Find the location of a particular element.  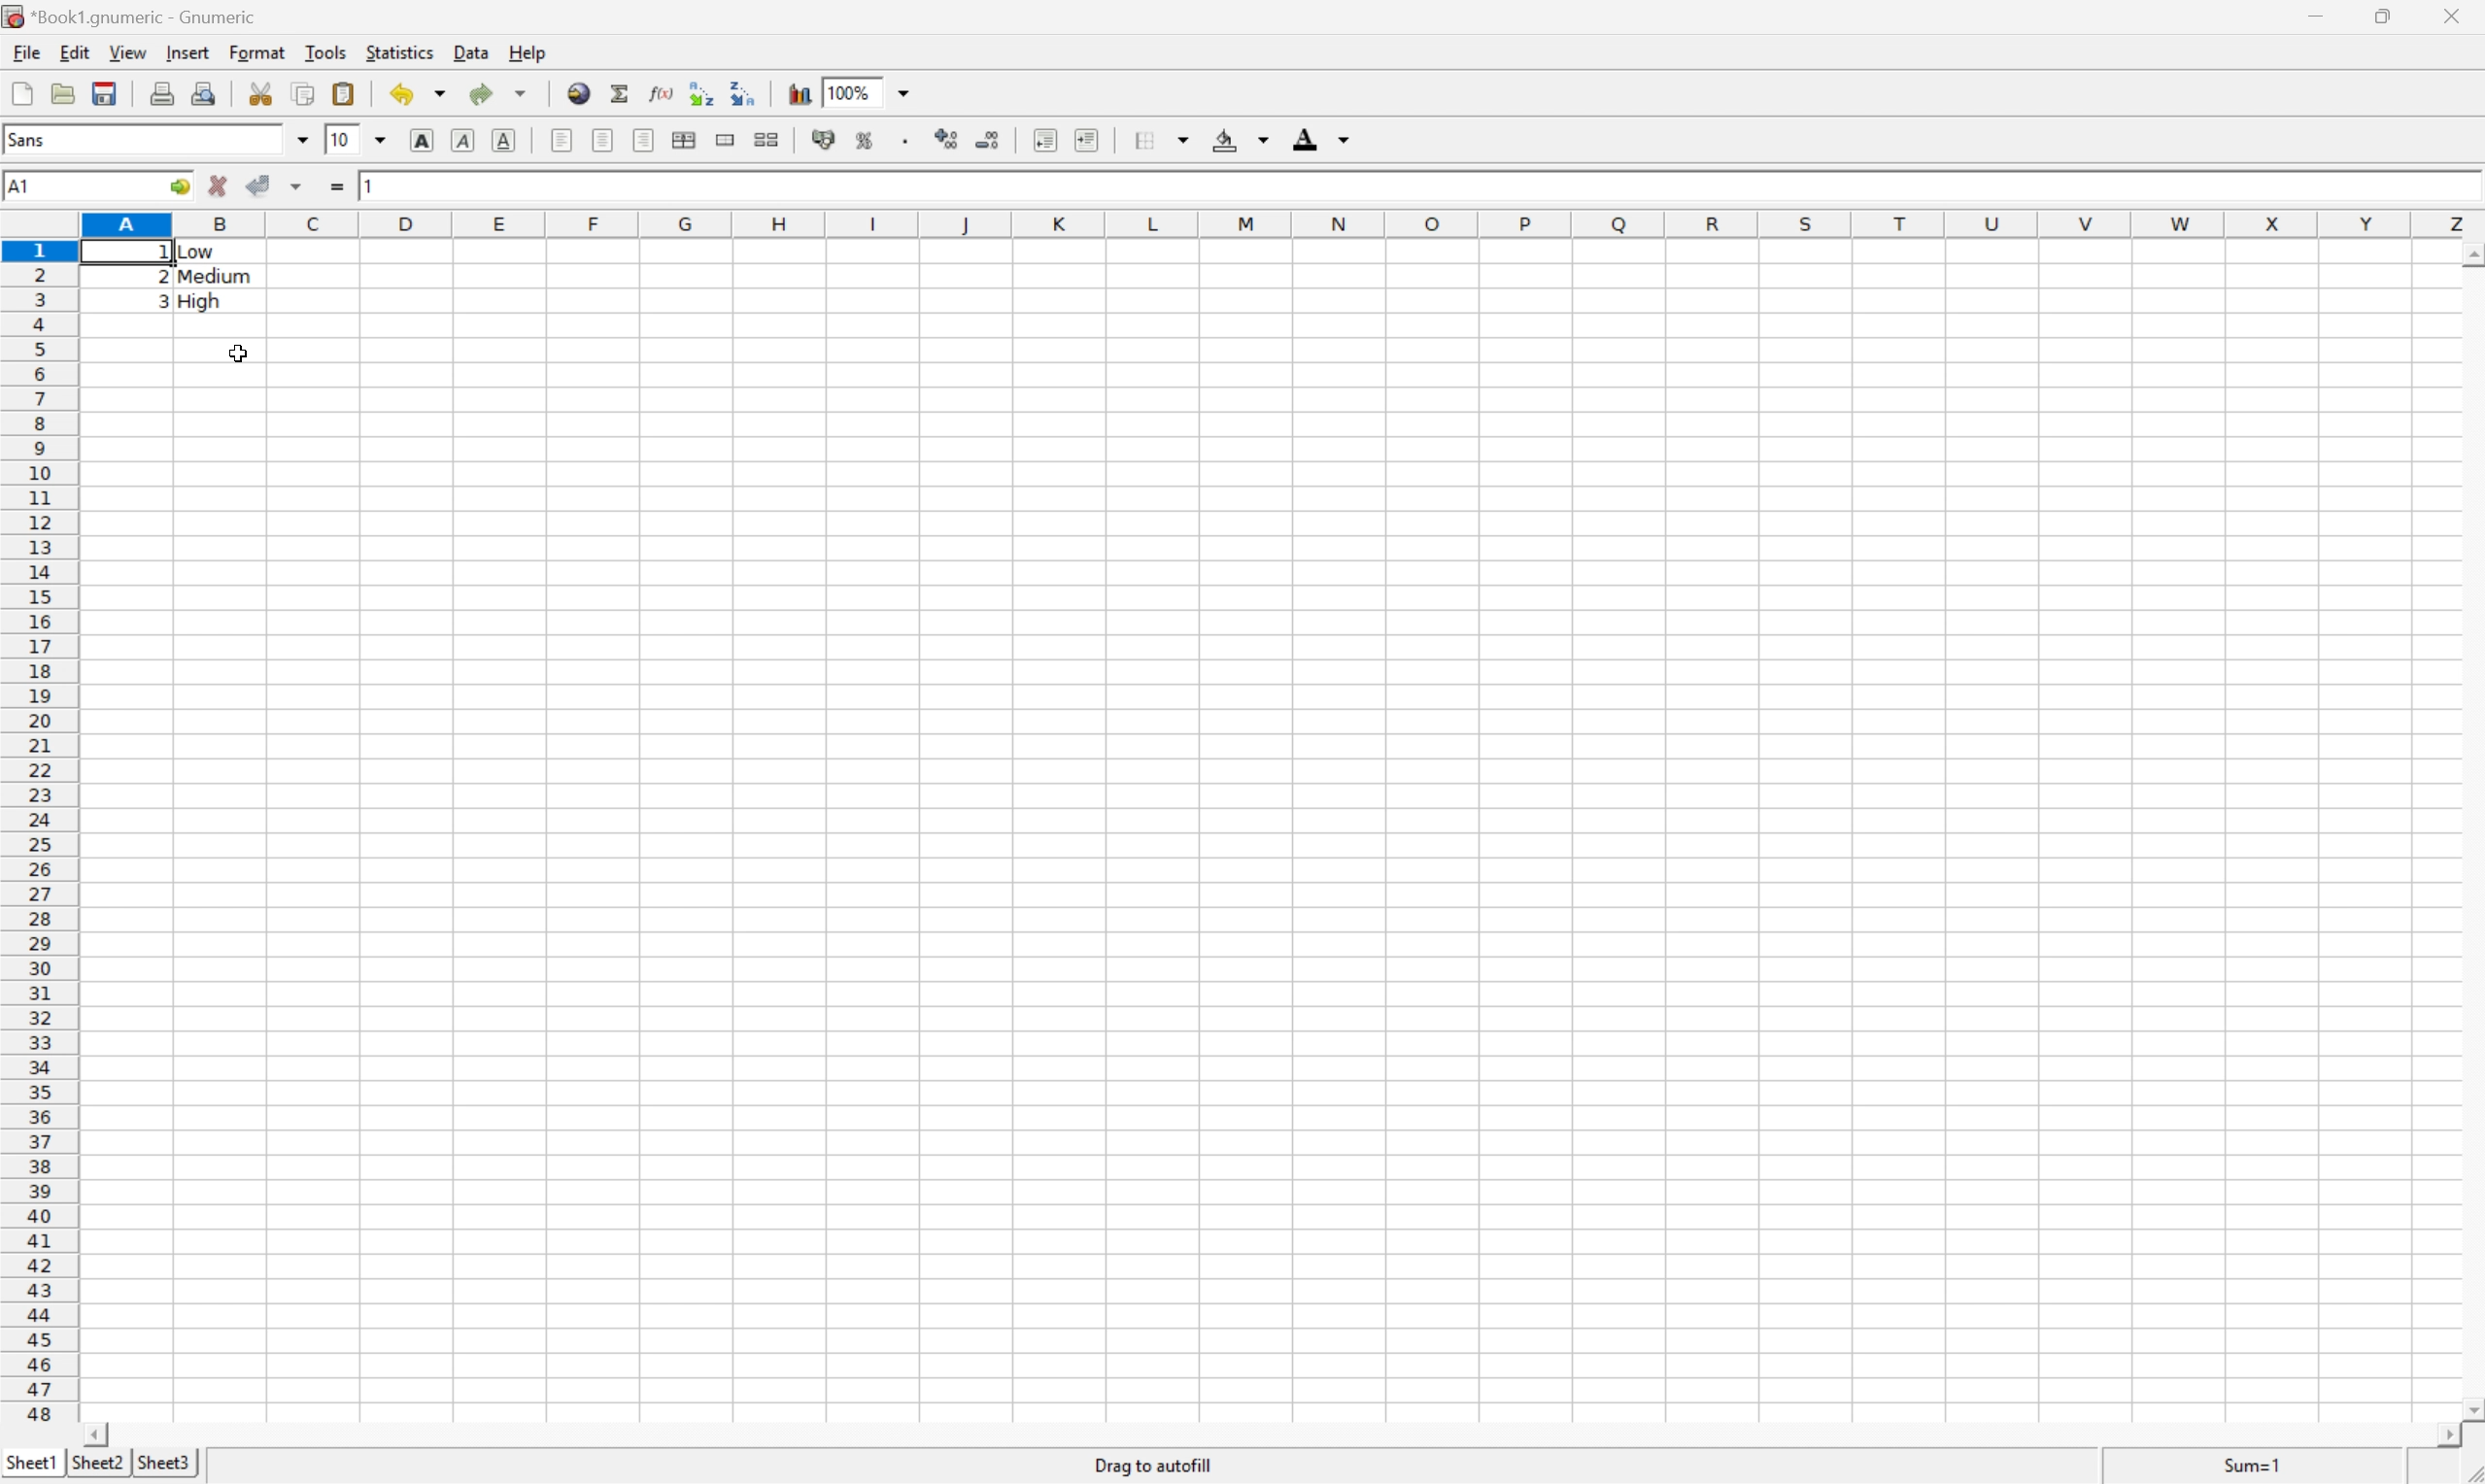

Cursor is located at coordinates (241, 352).